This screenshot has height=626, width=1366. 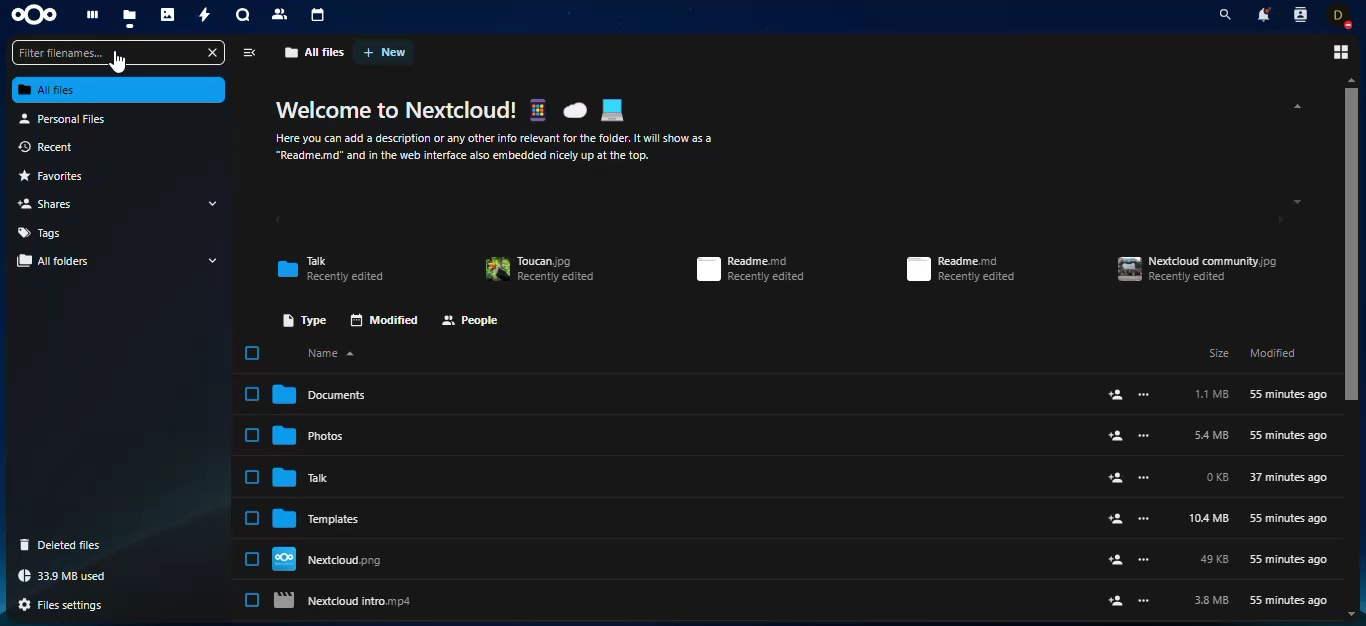 I want to click on 1.1 MB 55 minutes ago, so click(x=1260, y=394).